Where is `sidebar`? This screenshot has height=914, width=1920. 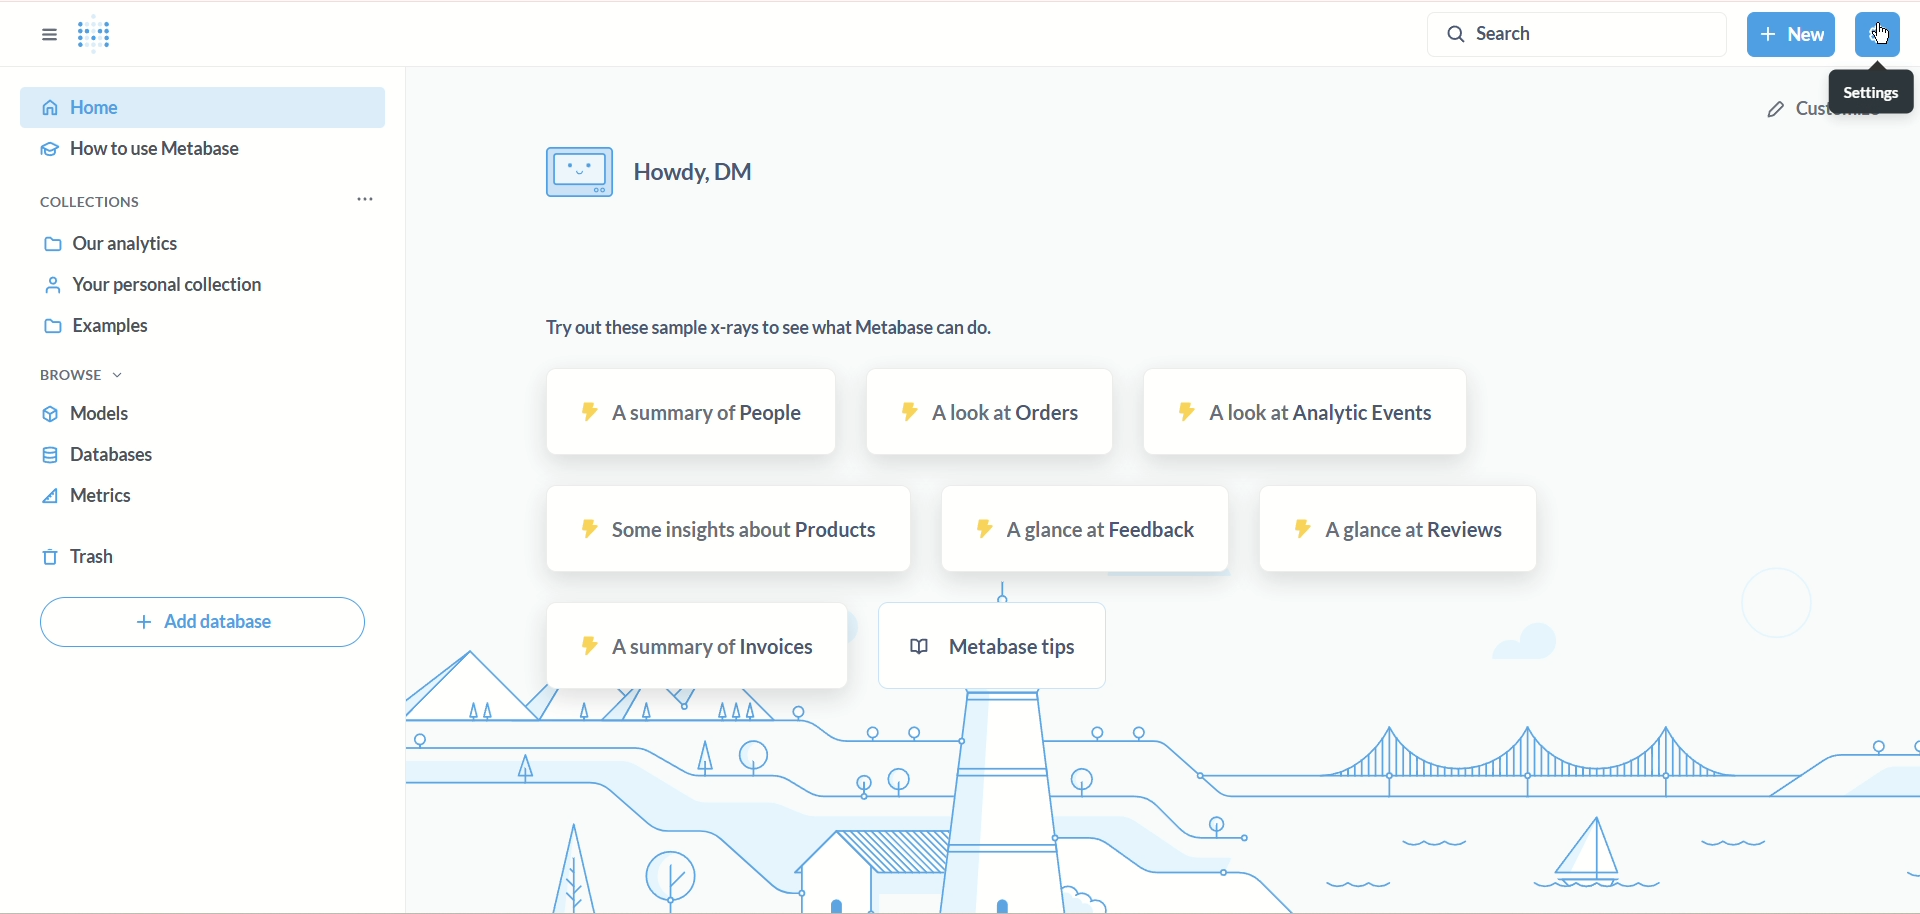 sidebar is located at coordinates (51, 34).